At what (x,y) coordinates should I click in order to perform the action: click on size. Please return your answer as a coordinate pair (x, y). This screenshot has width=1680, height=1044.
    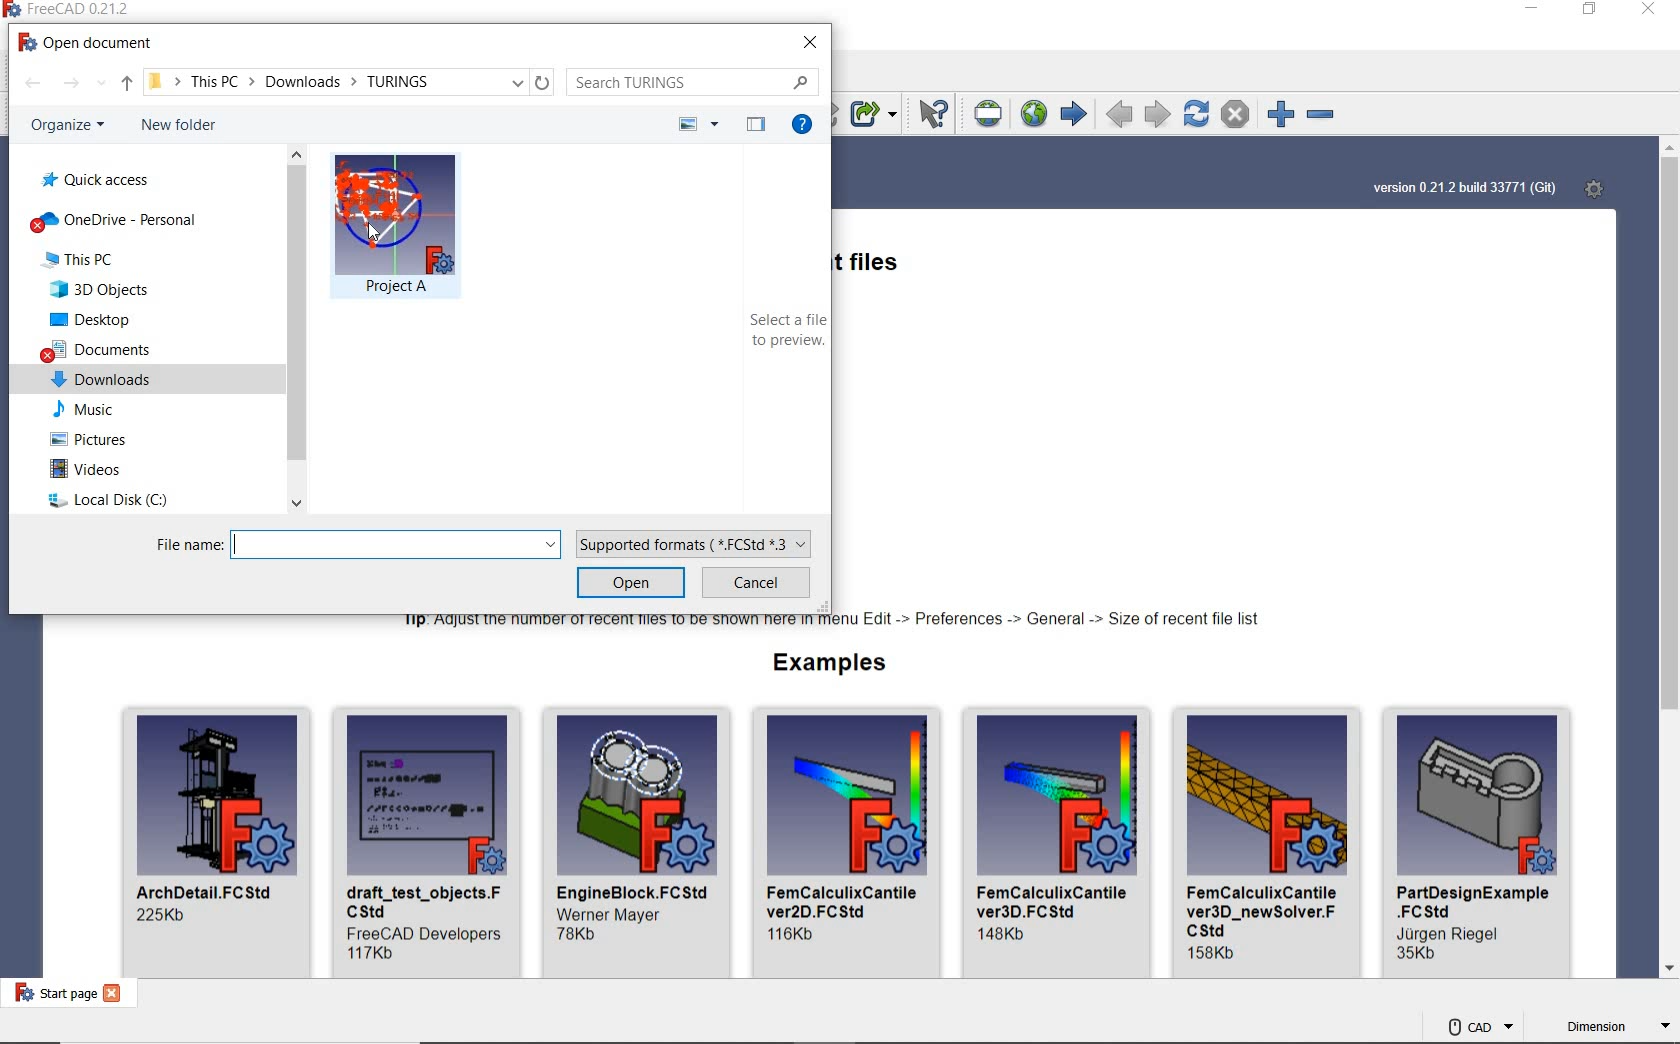
    Looking at the image, I should click on (580, 934).